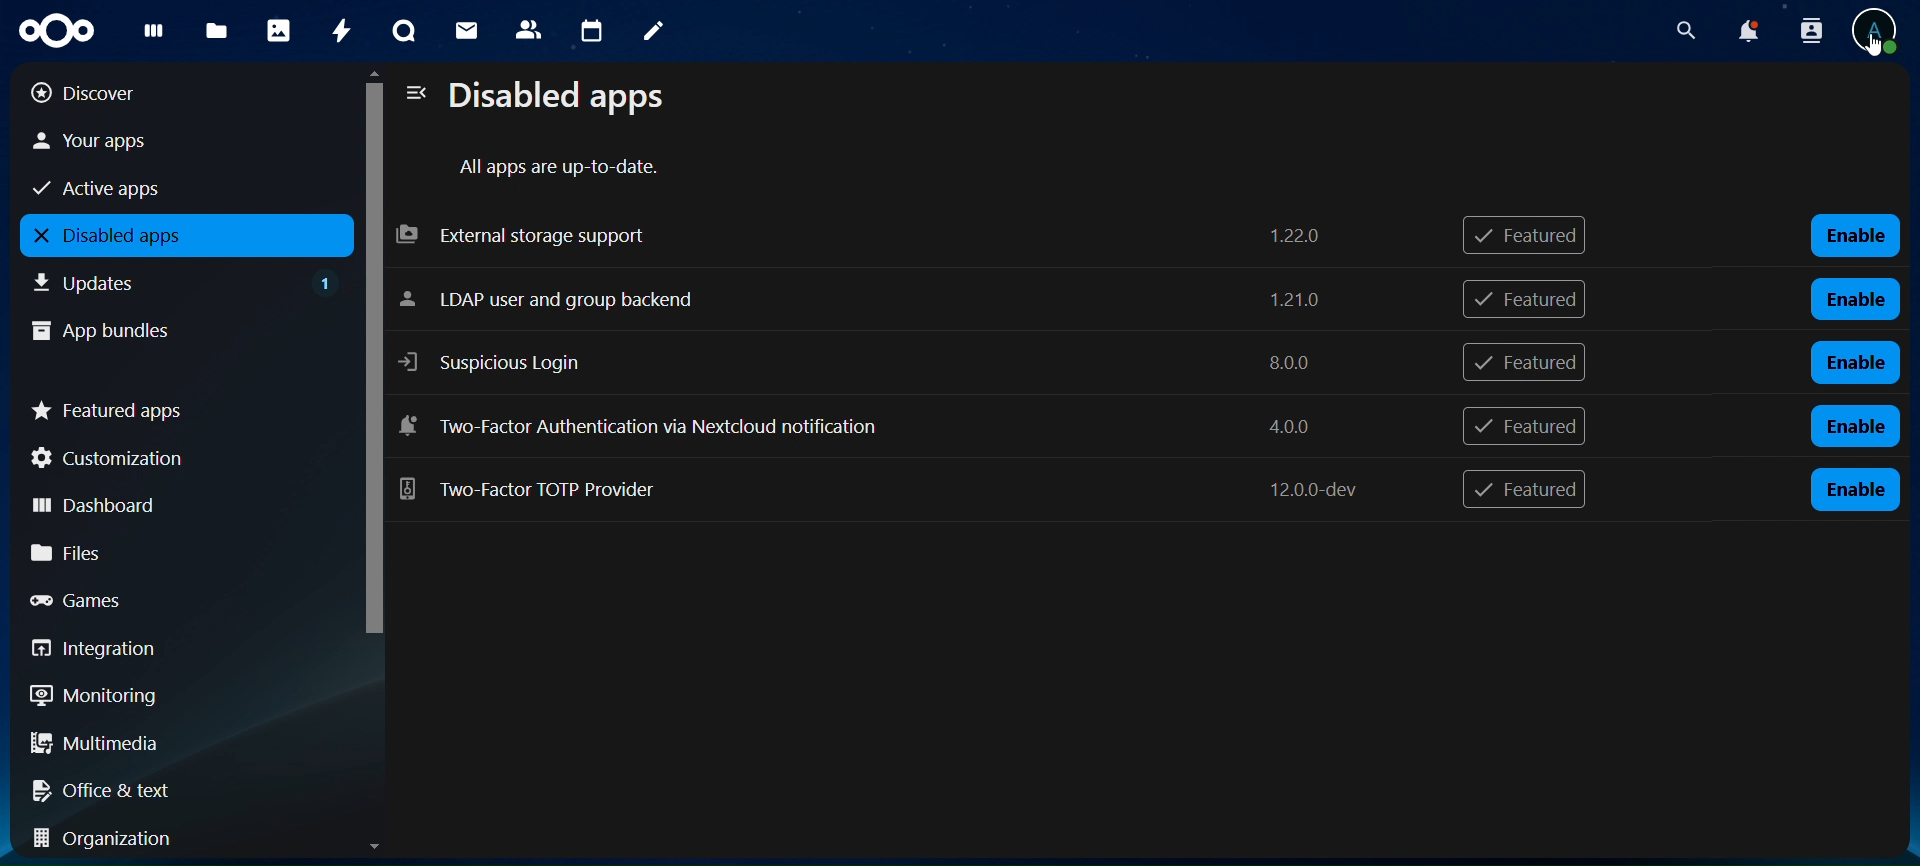 This screenshot has width=1920, height=866. What do you see at coordinates (172, 649) in the screenshot?
I see `integration` at bounding box center [172, 649].